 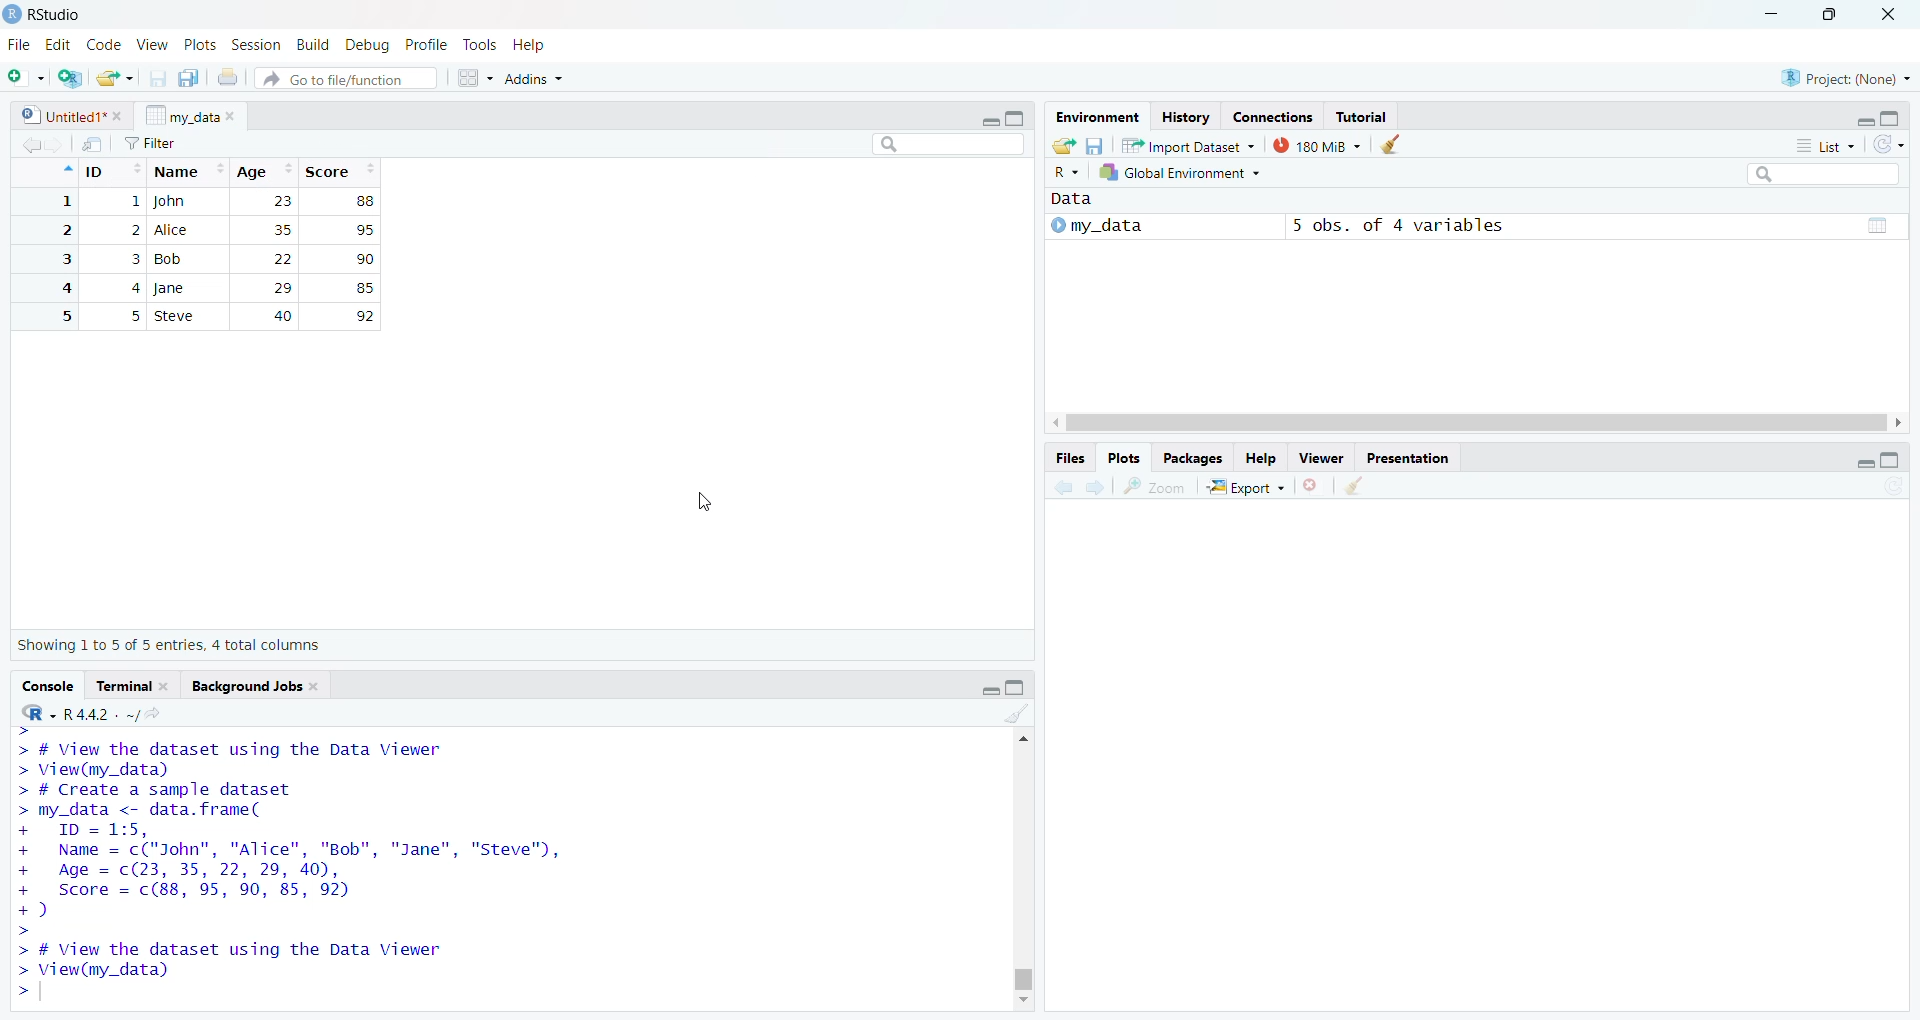 What do you see at coordinates (155, 44) in the screenshot?
I see `View` at bounding box center [155, 44].